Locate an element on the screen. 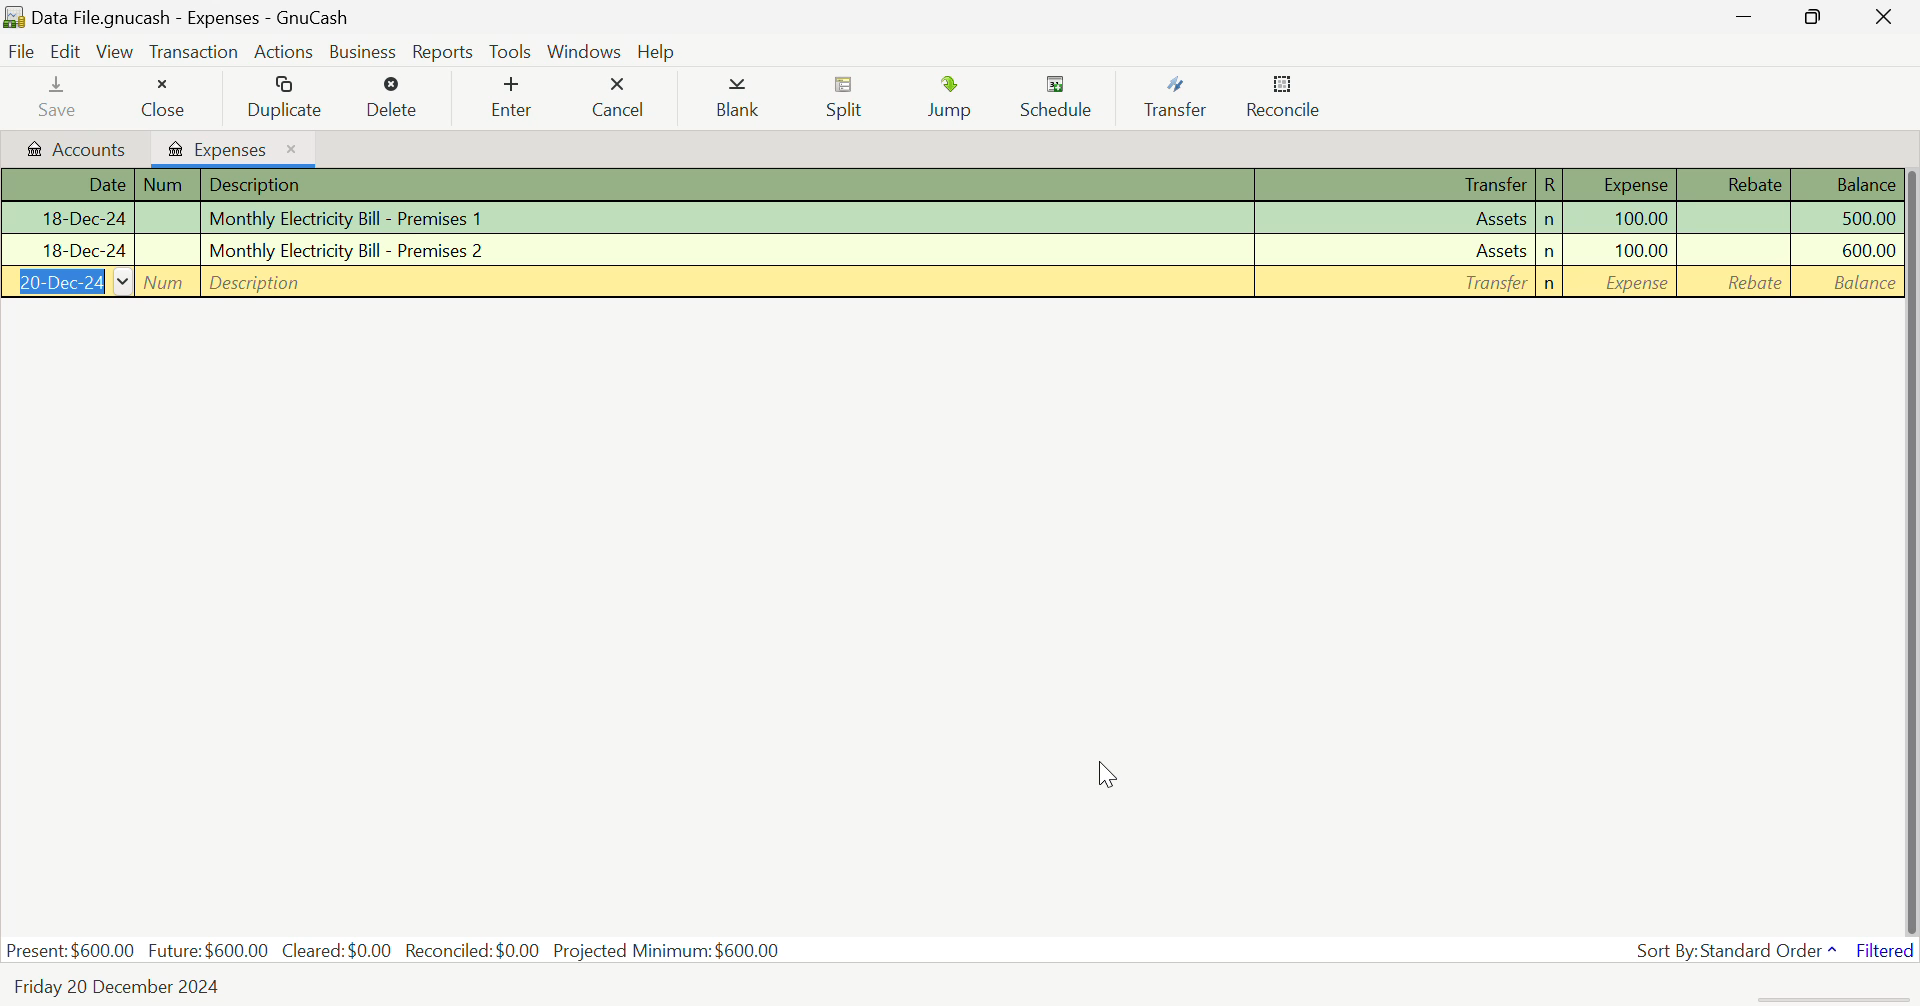 Image resolution: width=1920 pixels, height=1006 pixels. Assets is located at coordinates (1394, 249).